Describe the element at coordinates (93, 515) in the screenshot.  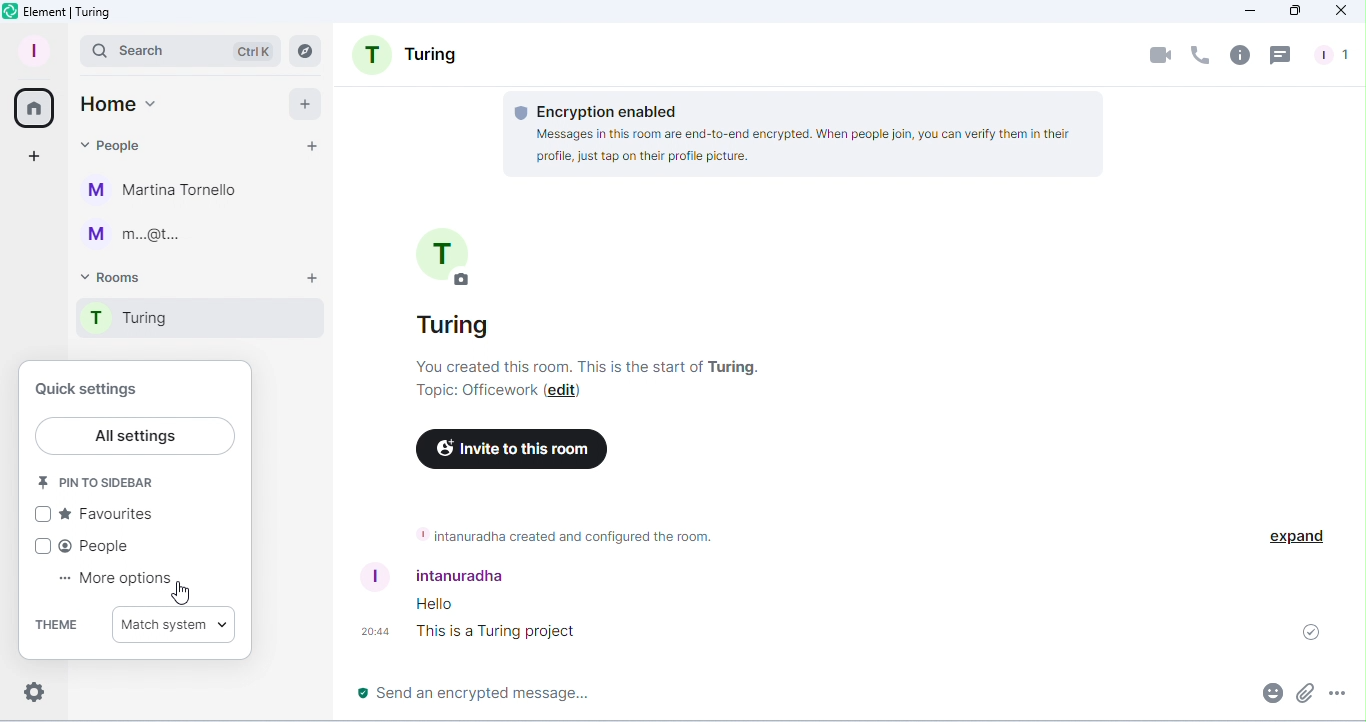
I see `Favourites` at that location.